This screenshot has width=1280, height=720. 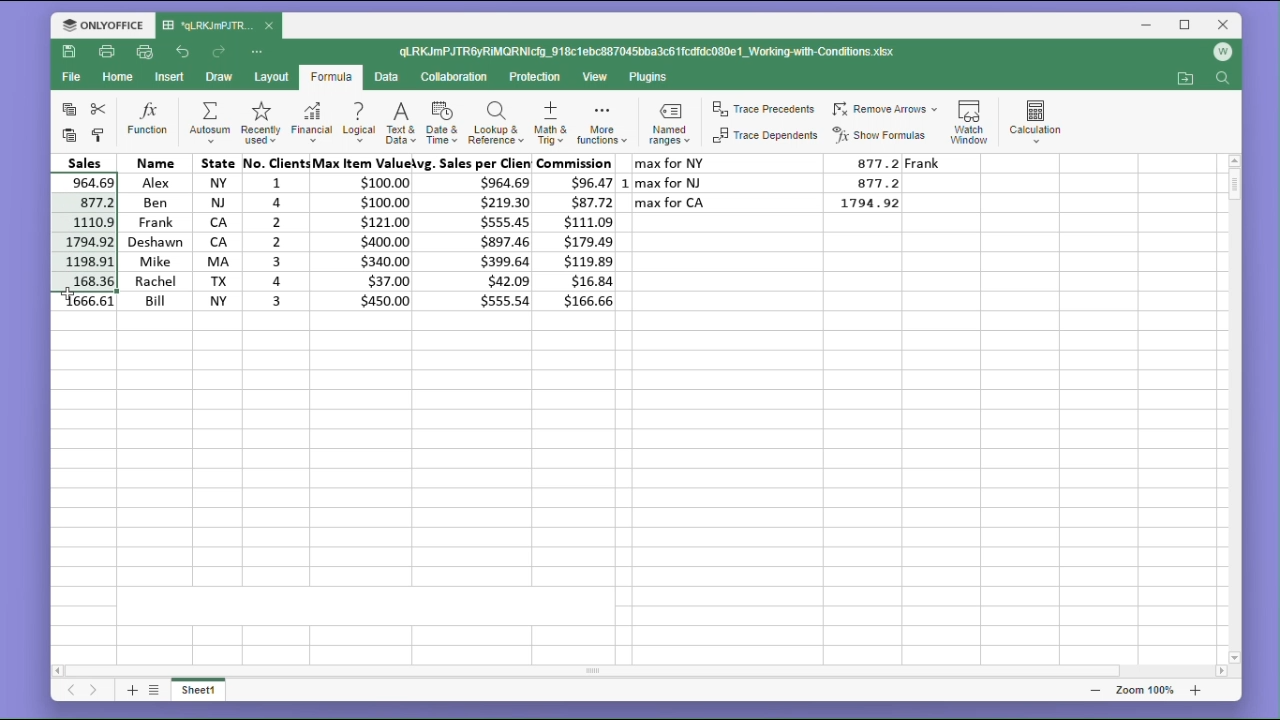 I want to click on ql.RKJmPJTRiMQRNlclg_918c1ebc887045bba3c61fcdfdc080e1_Working-with-Conditions.xlsx, so click(x=668, y=52).